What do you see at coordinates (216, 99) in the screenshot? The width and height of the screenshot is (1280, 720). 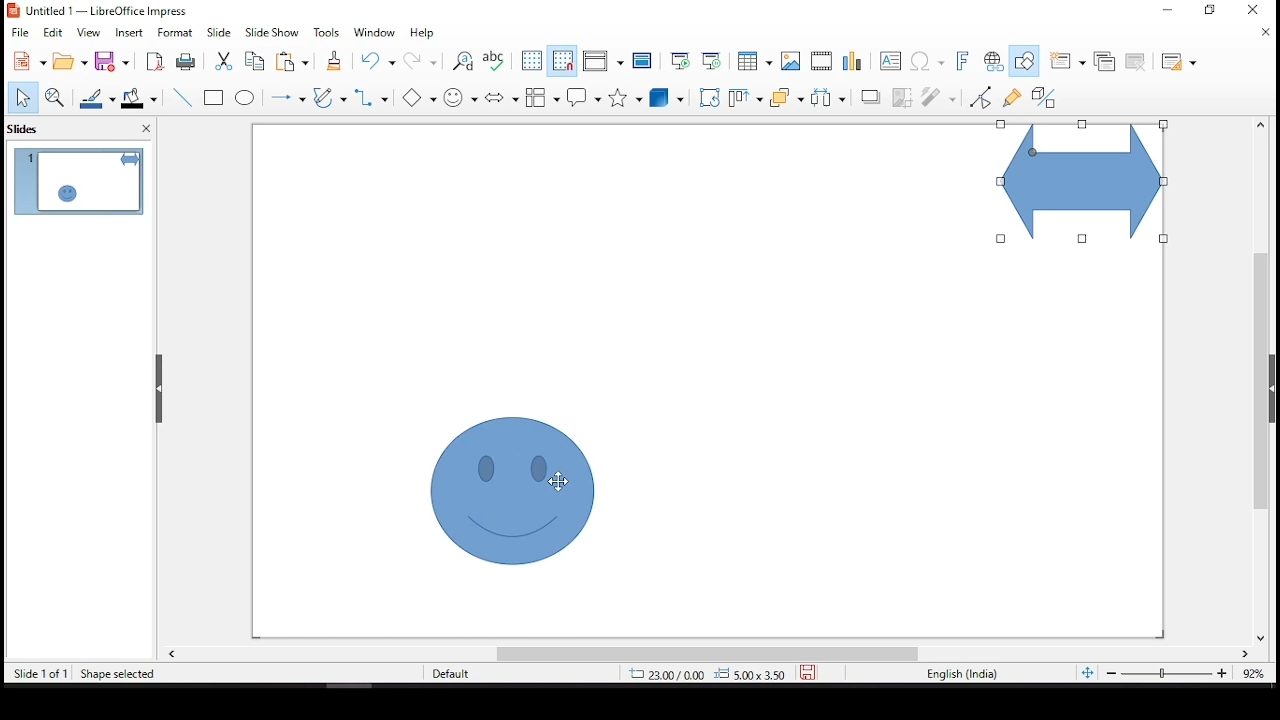 I see `rectangle` at bounding box center [216, 99].